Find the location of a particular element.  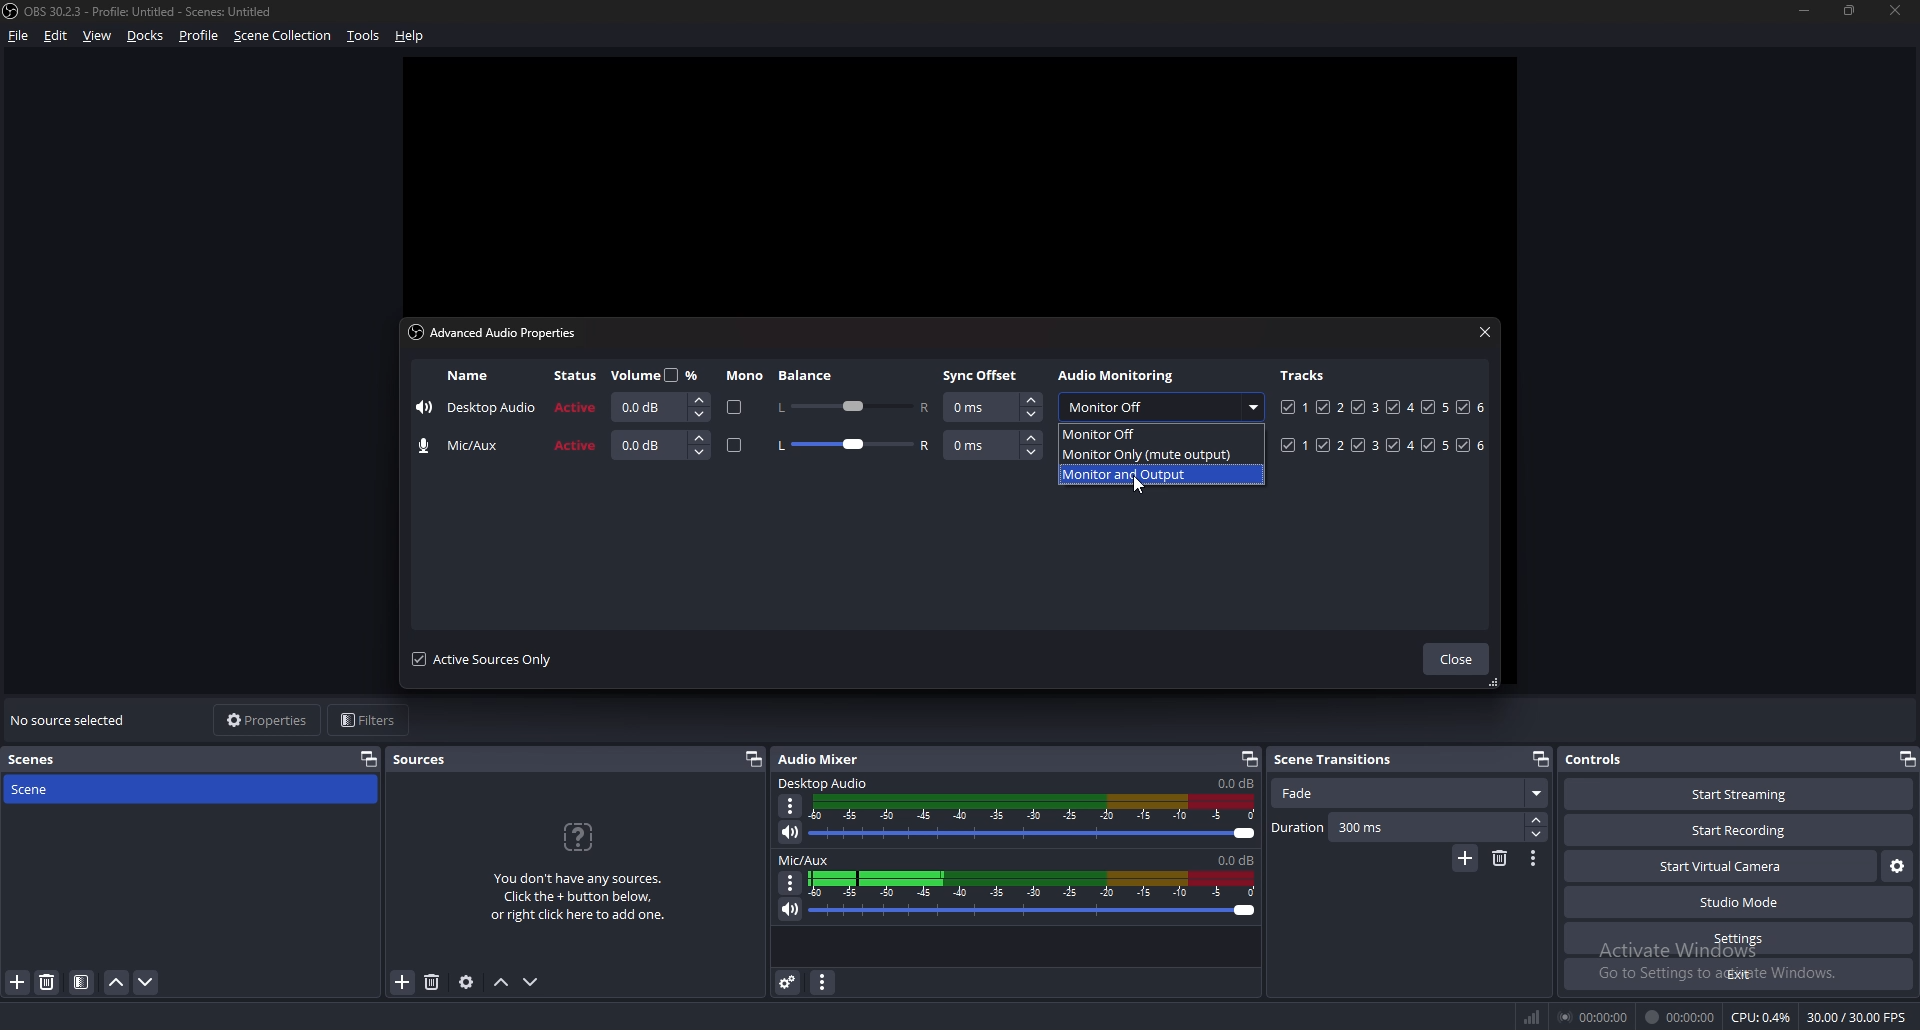

help is located at coordinates (413, 34).